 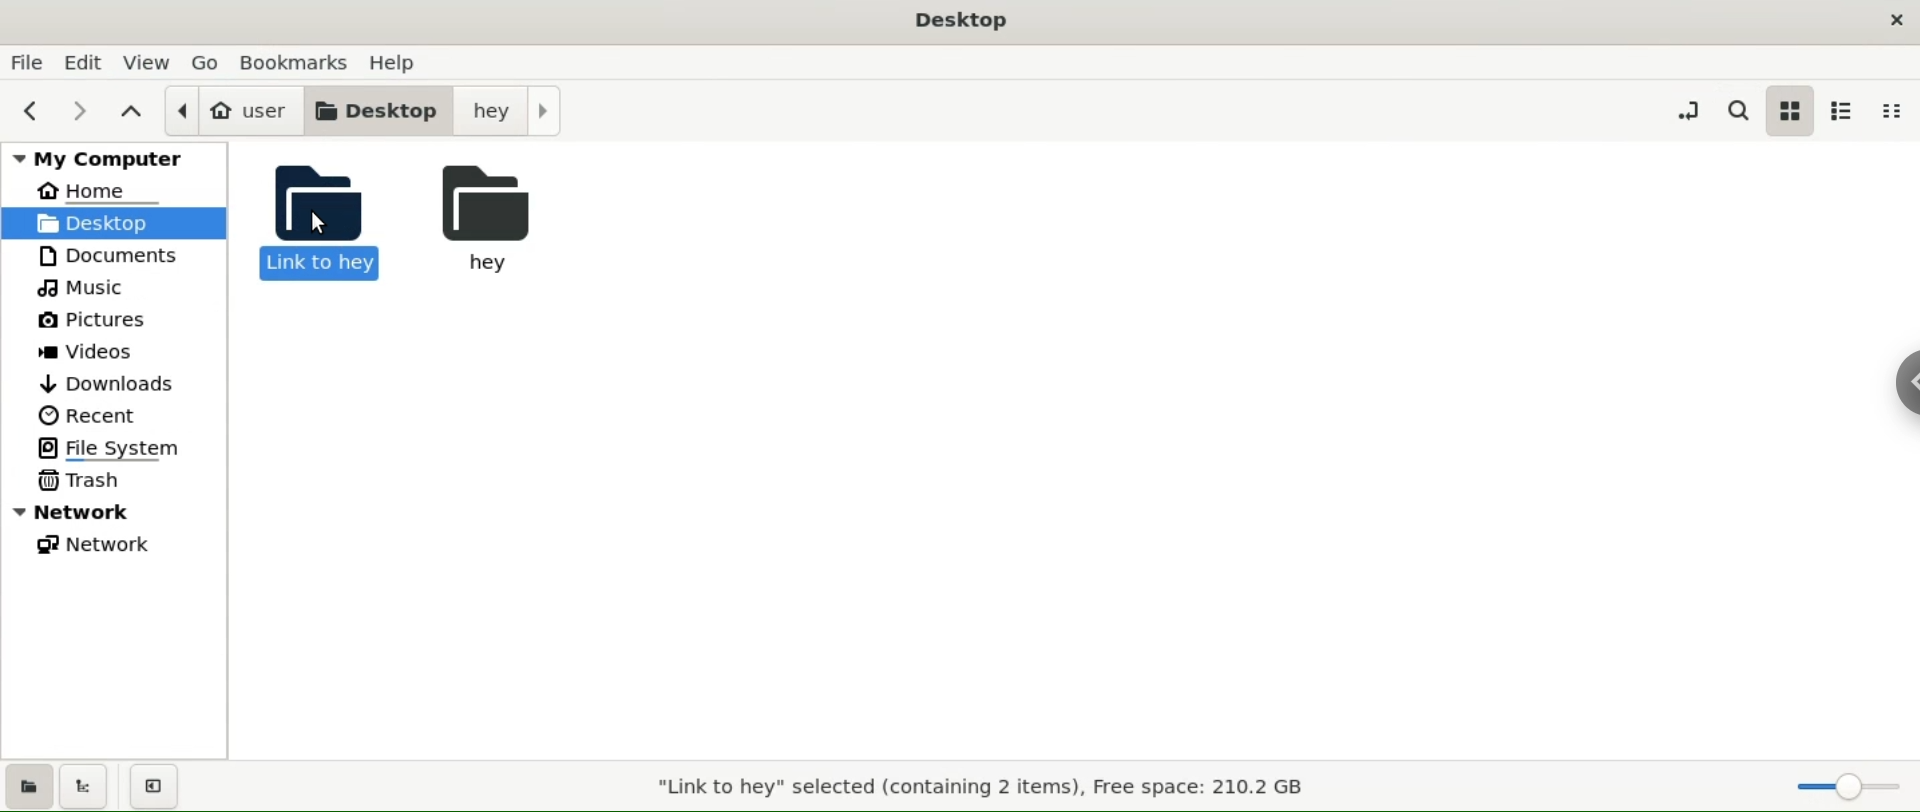 I want to click on show places, so click(x=29, y=790).